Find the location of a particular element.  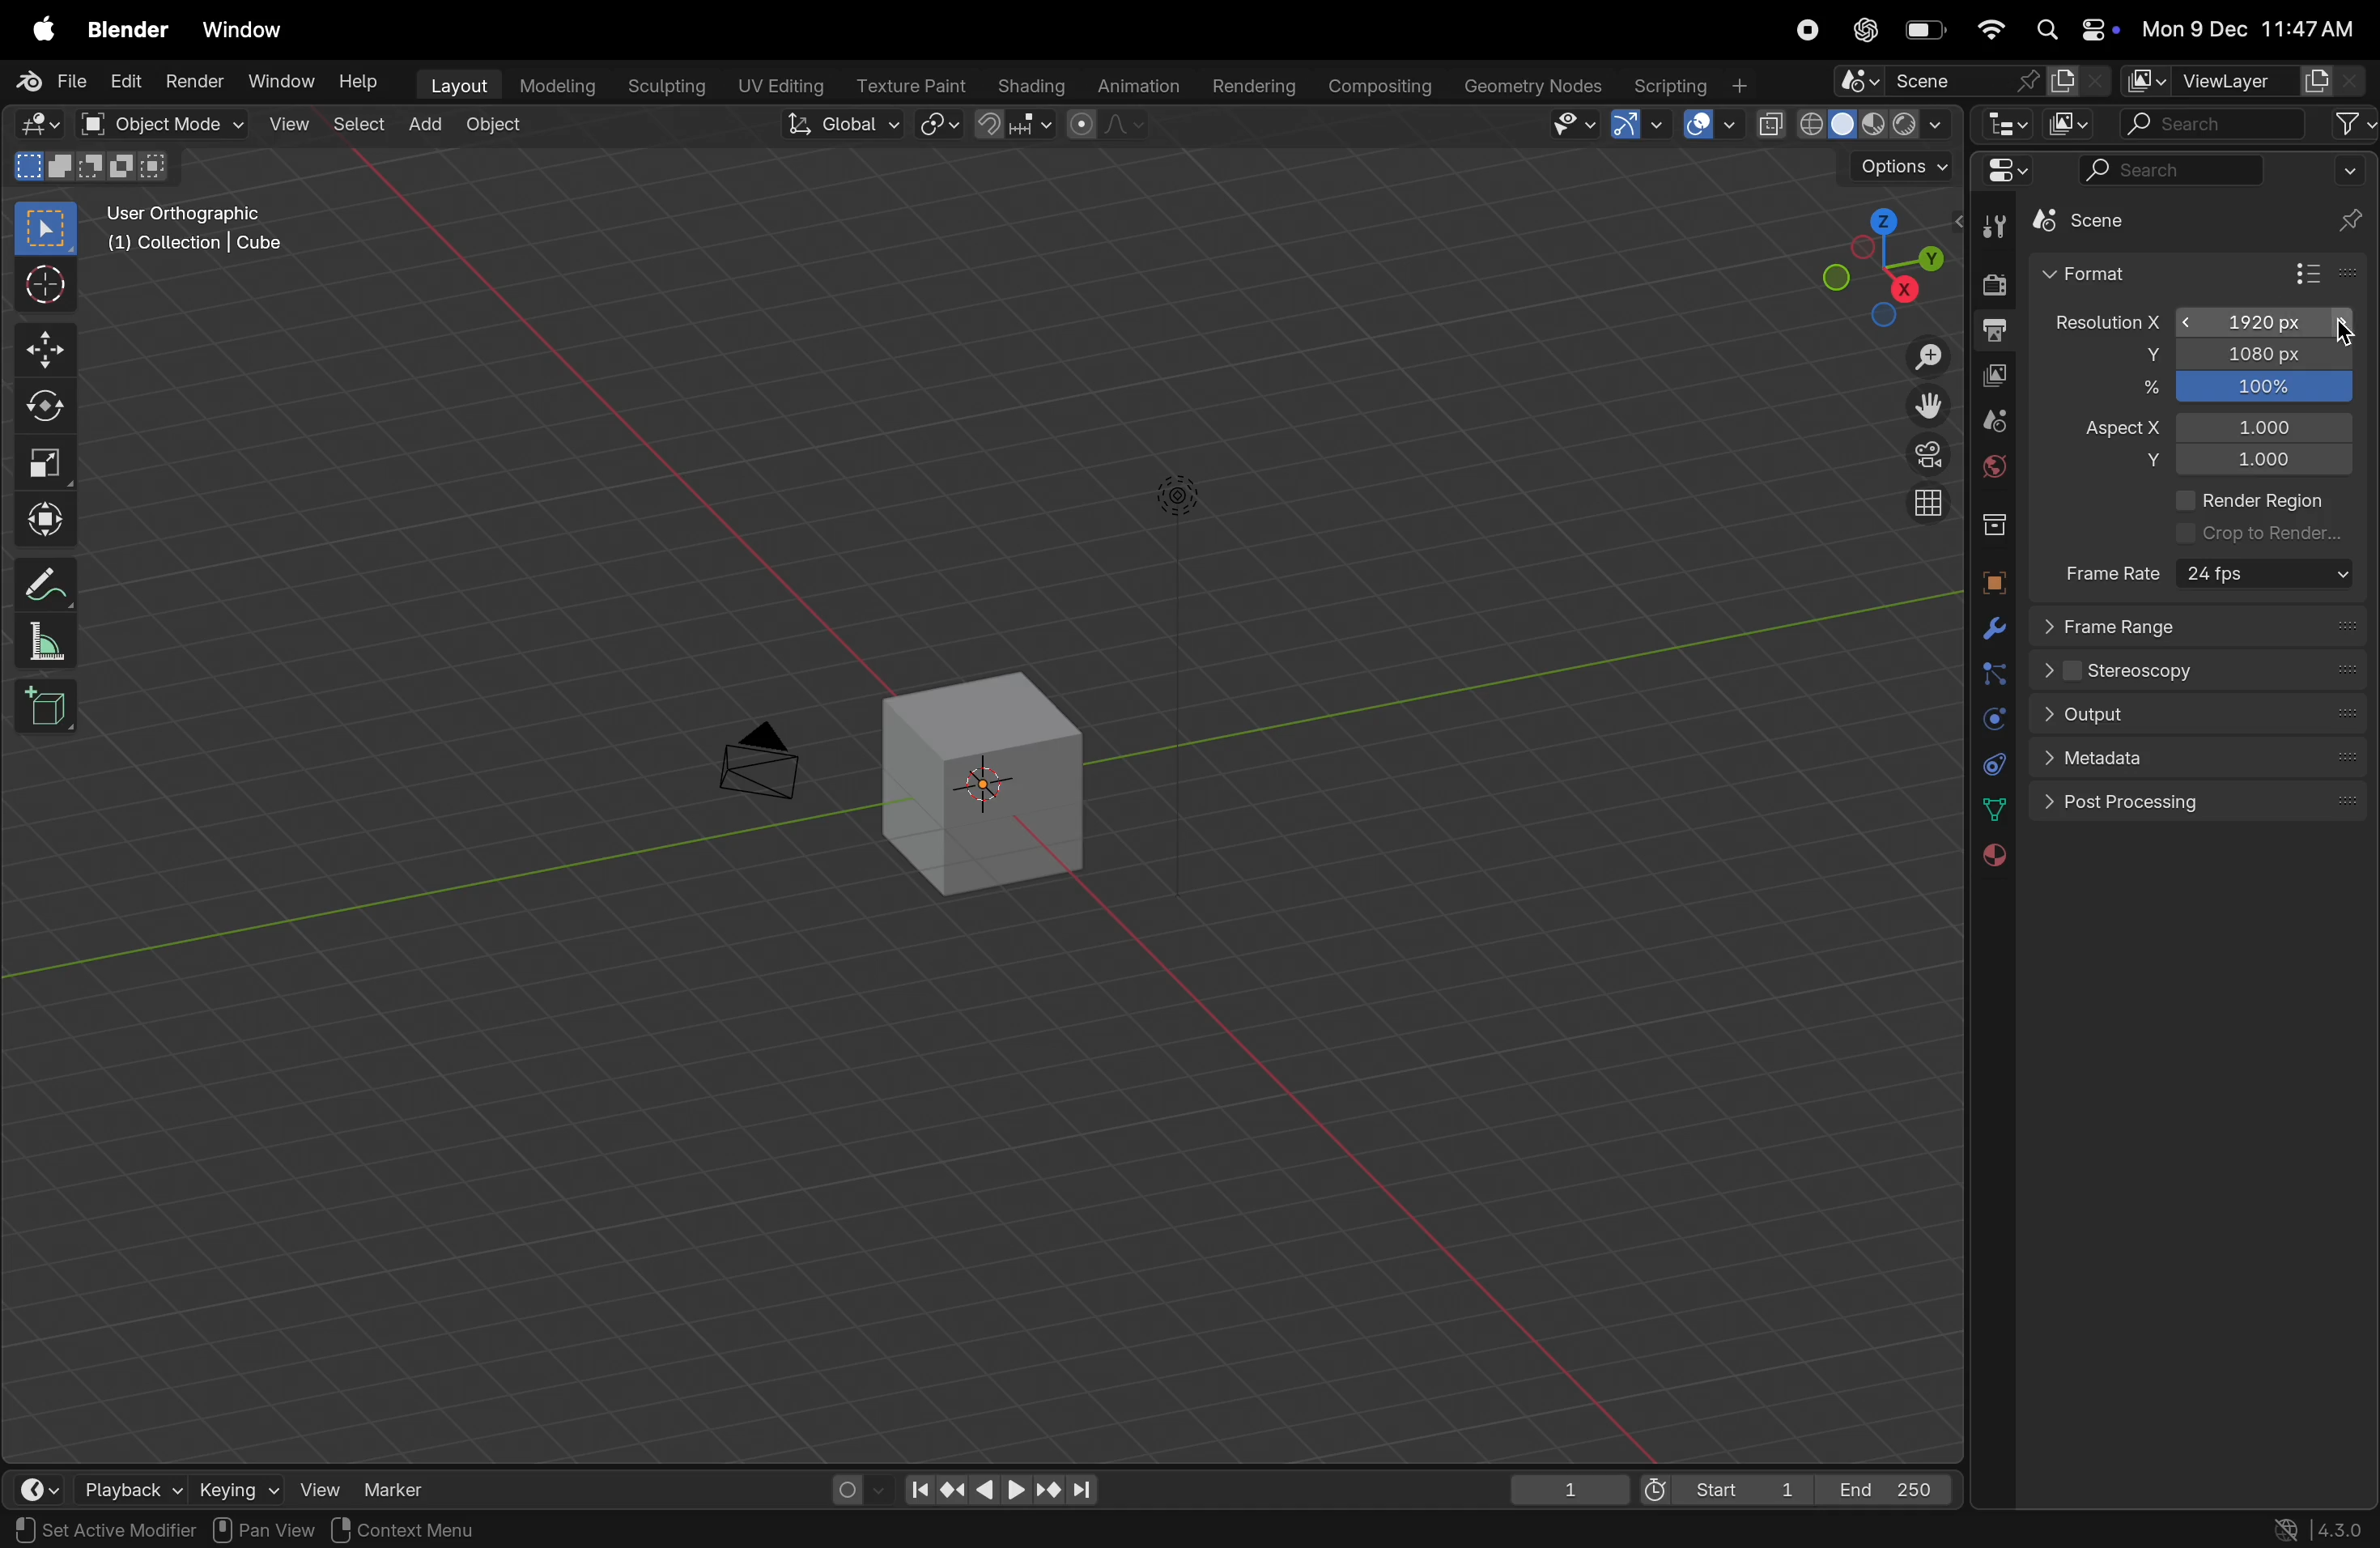

annotate is located at coordinates (41, 584).